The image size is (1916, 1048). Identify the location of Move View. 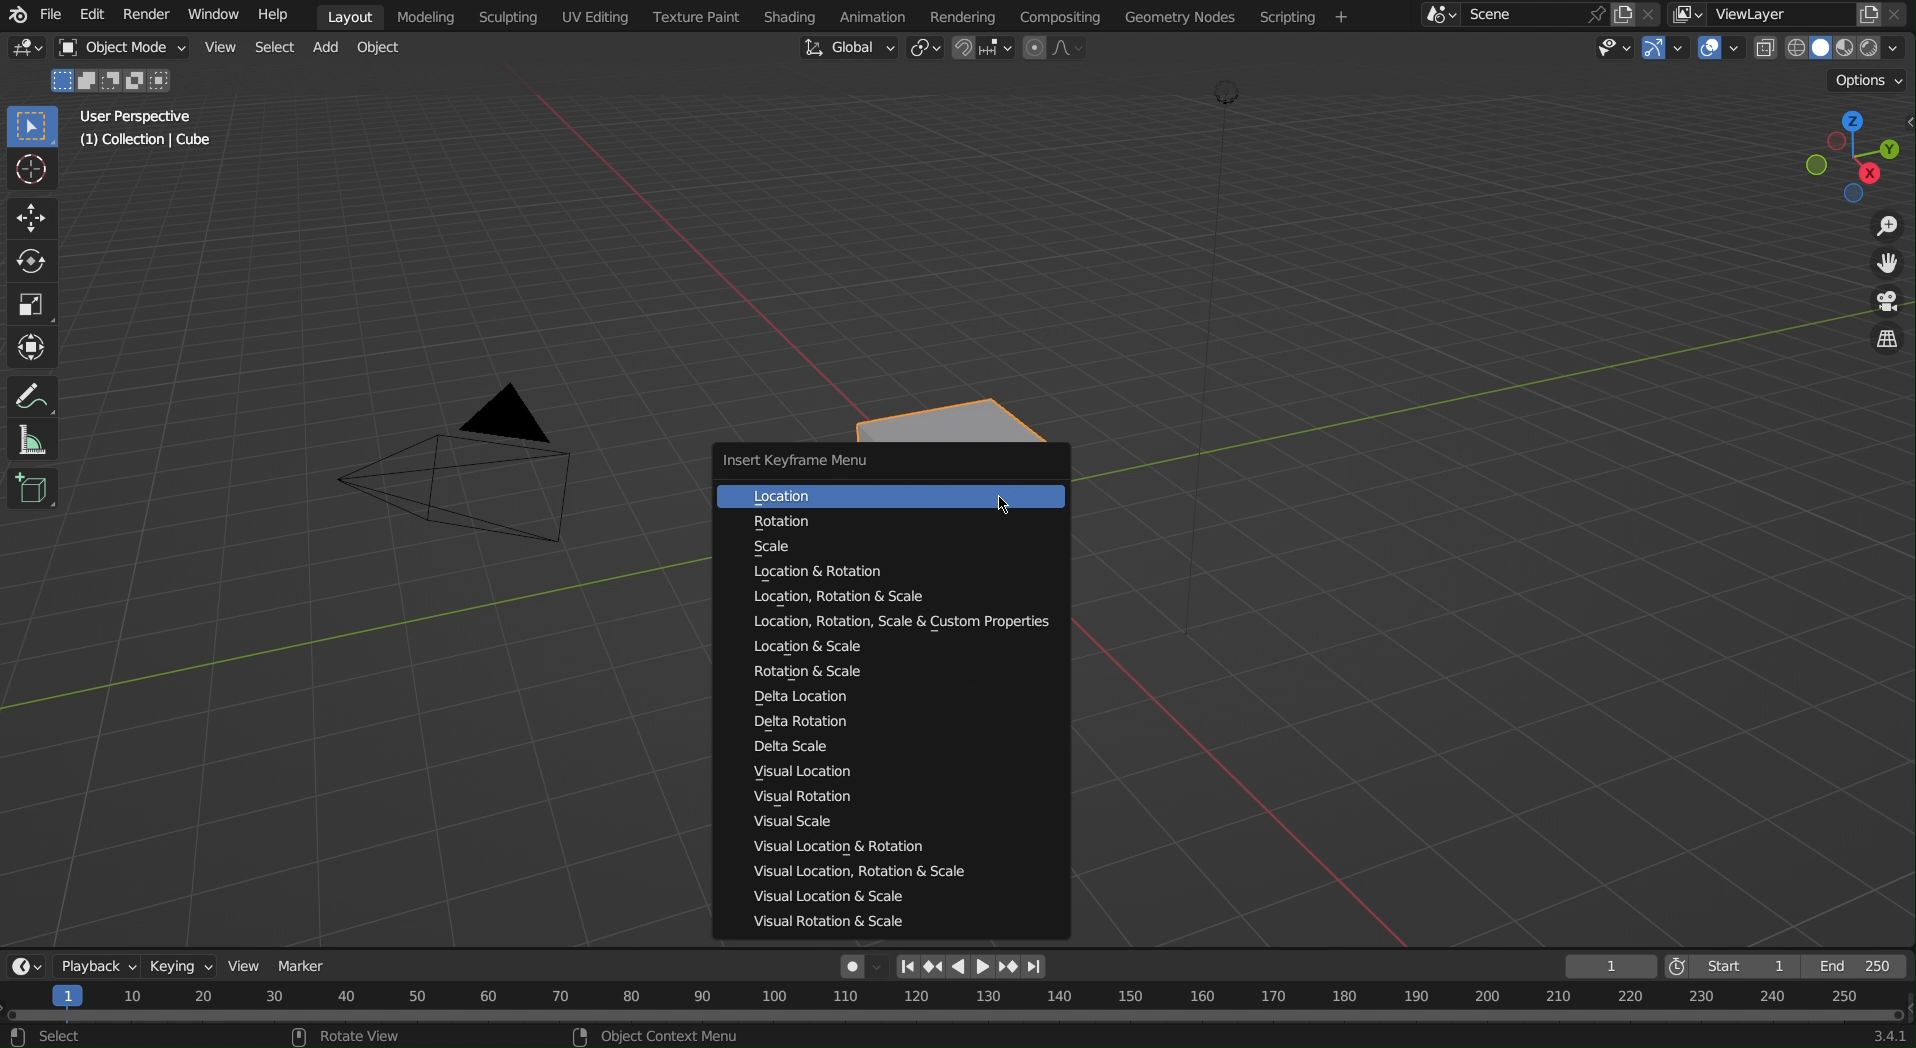
(1885, 265).